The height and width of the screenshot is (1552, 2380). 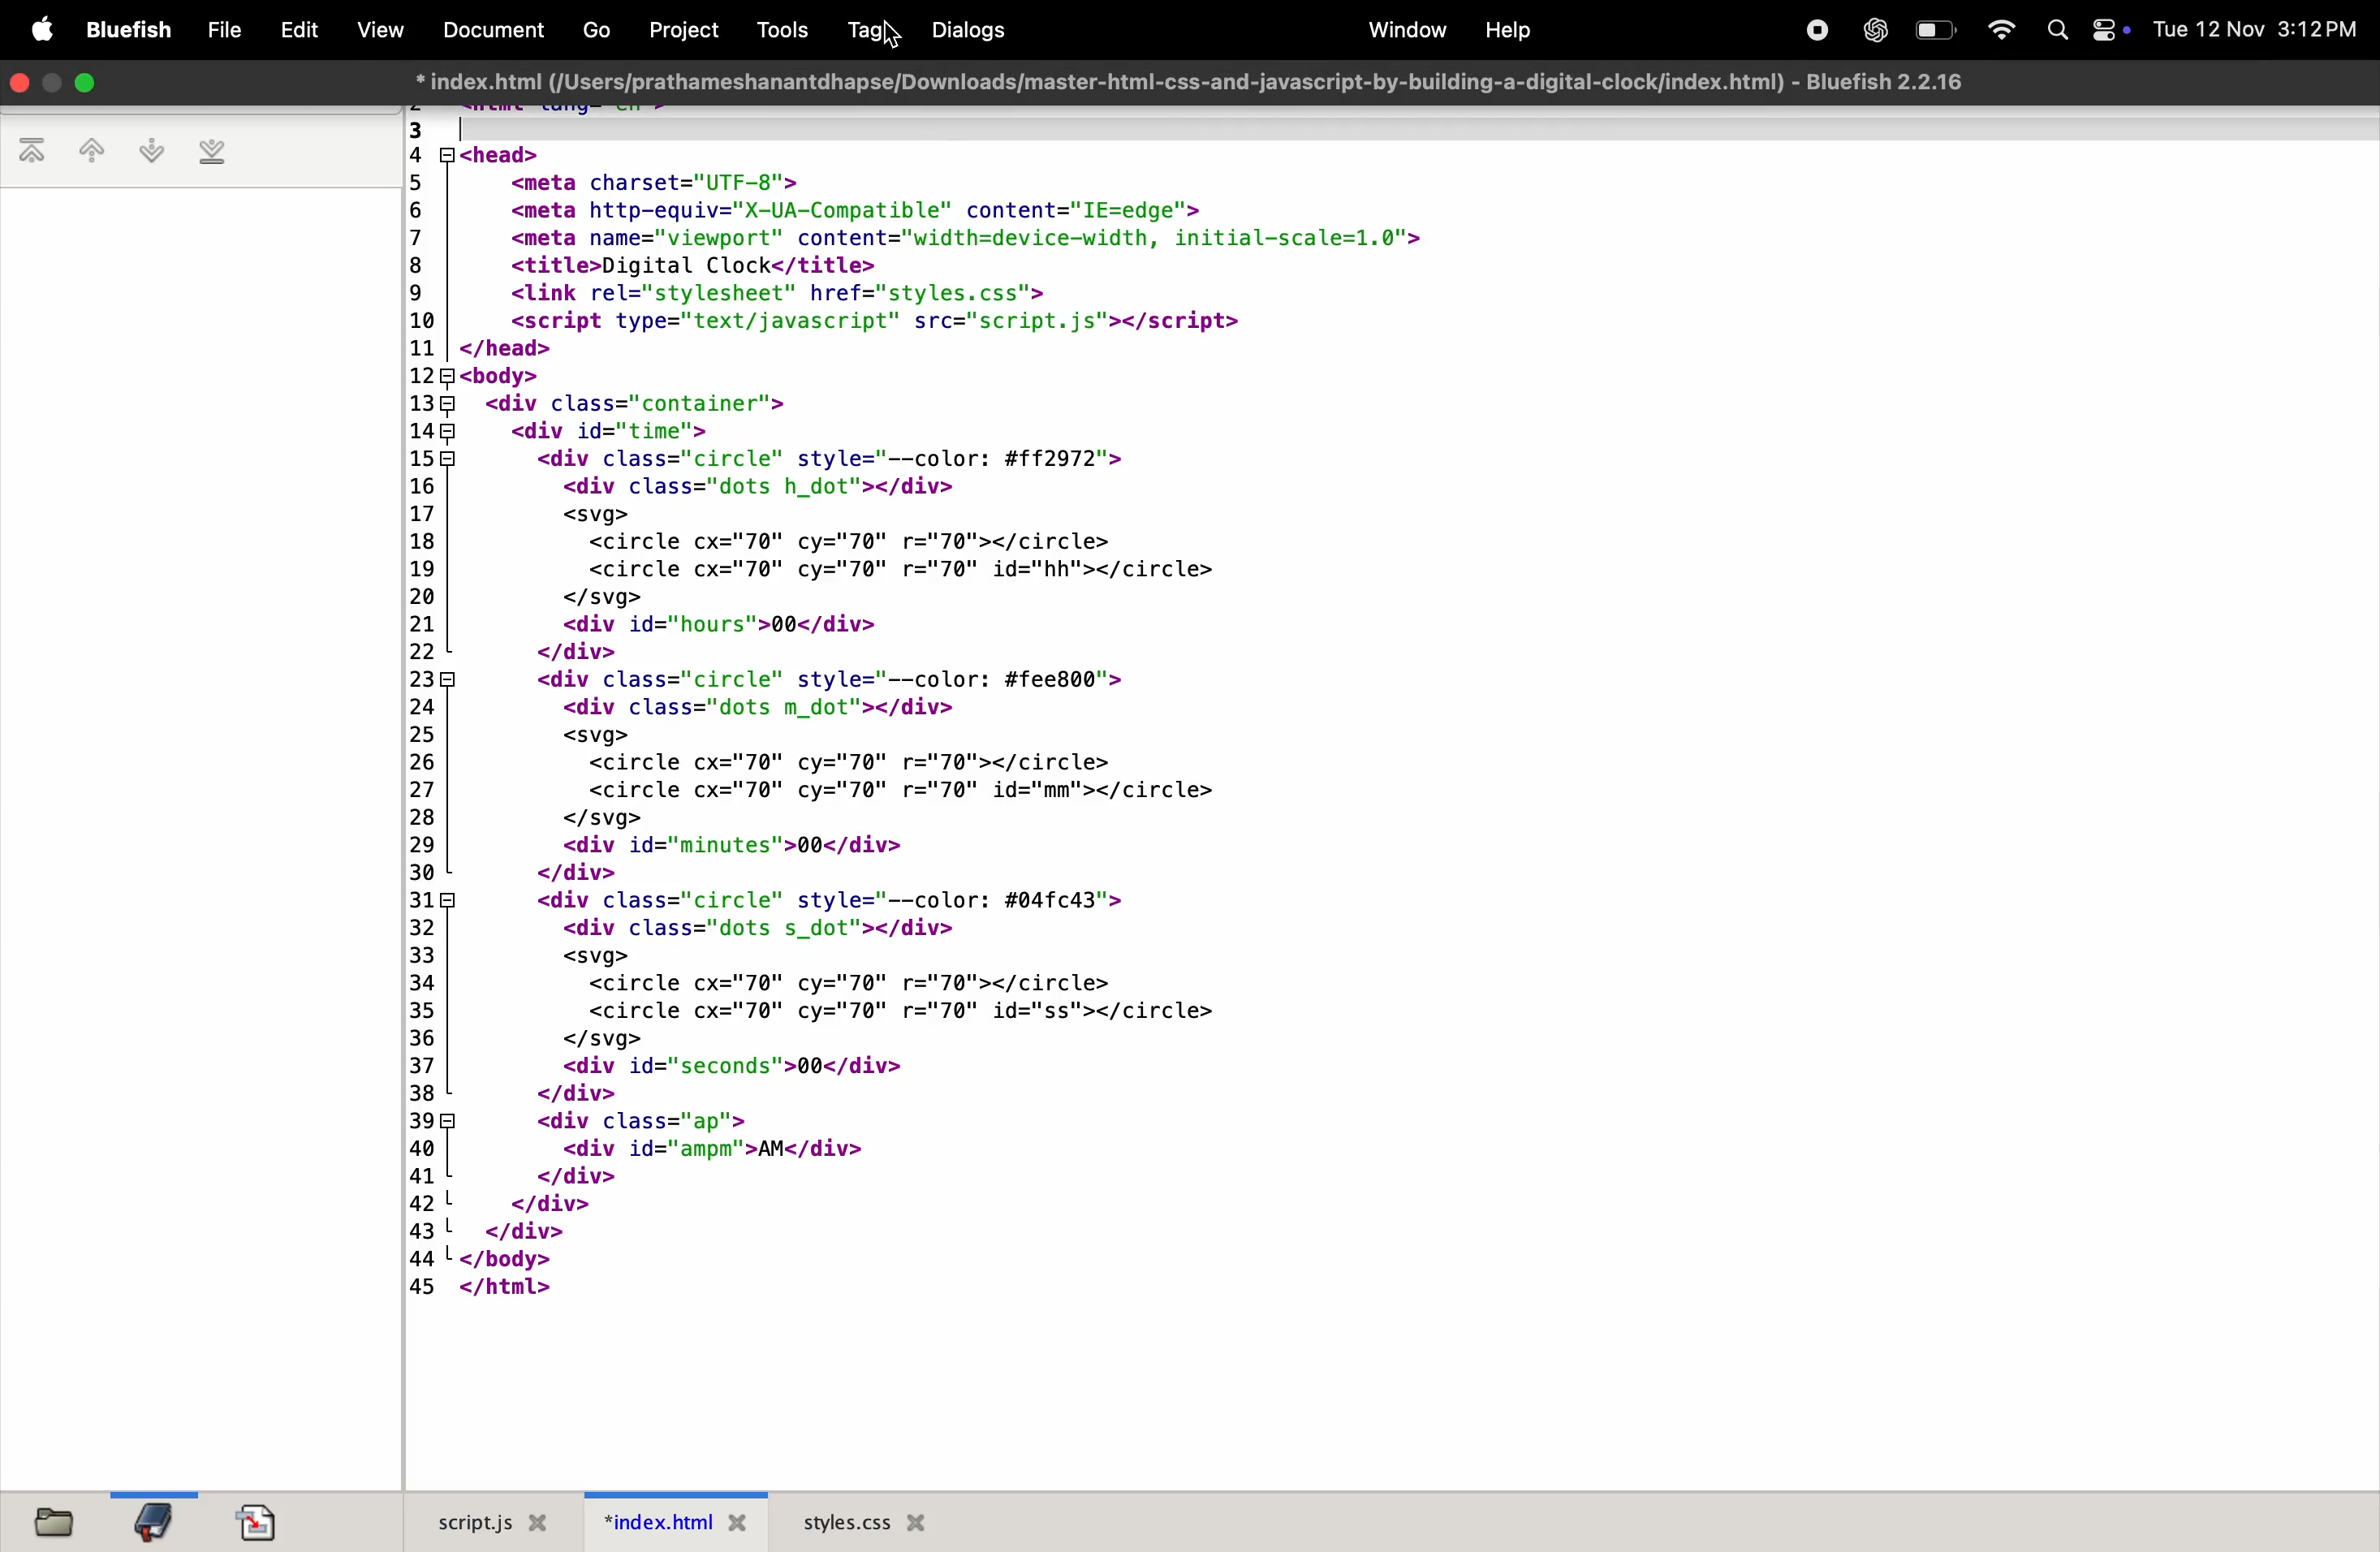 I want to click on next book mark, so click(x=151, y=151).